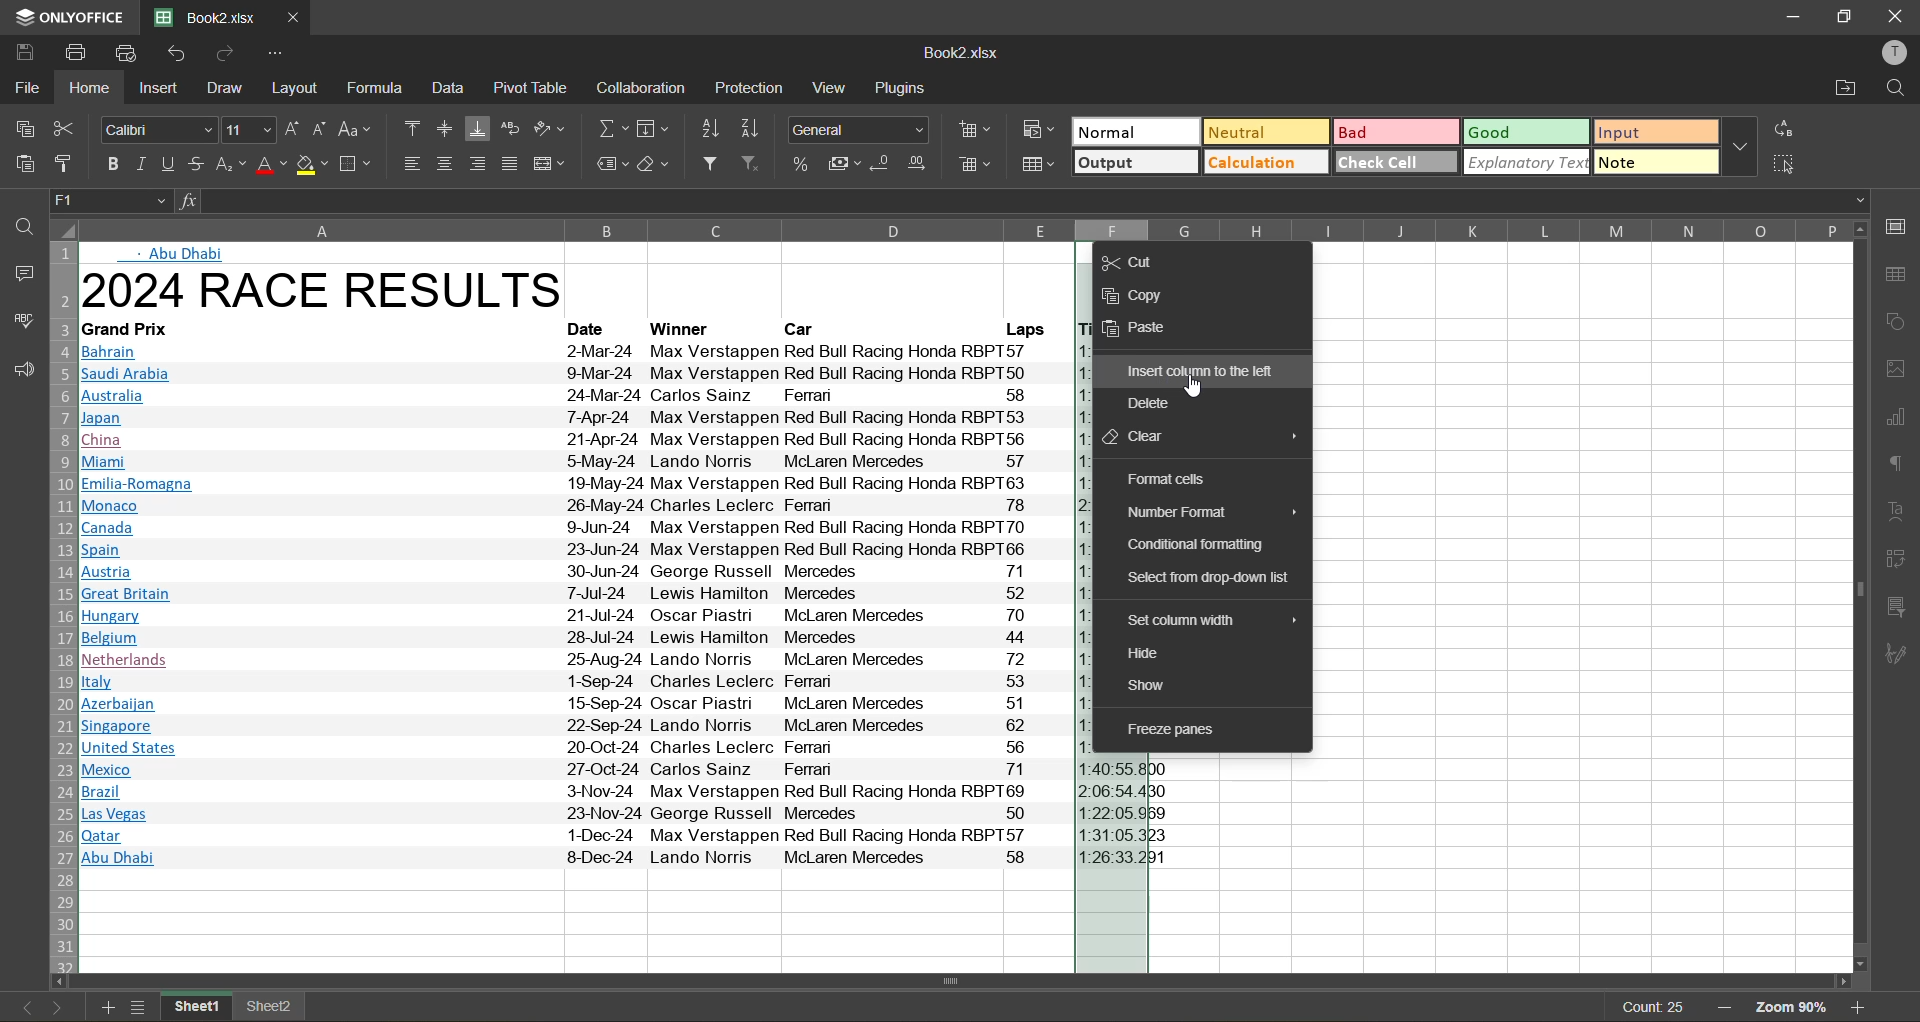 This screenshot has width=1920, height=1022. What do you see at coordinates (1202, 370) in the screenshot?
I see `insert column to the left` at bounding box center [1202, 370].